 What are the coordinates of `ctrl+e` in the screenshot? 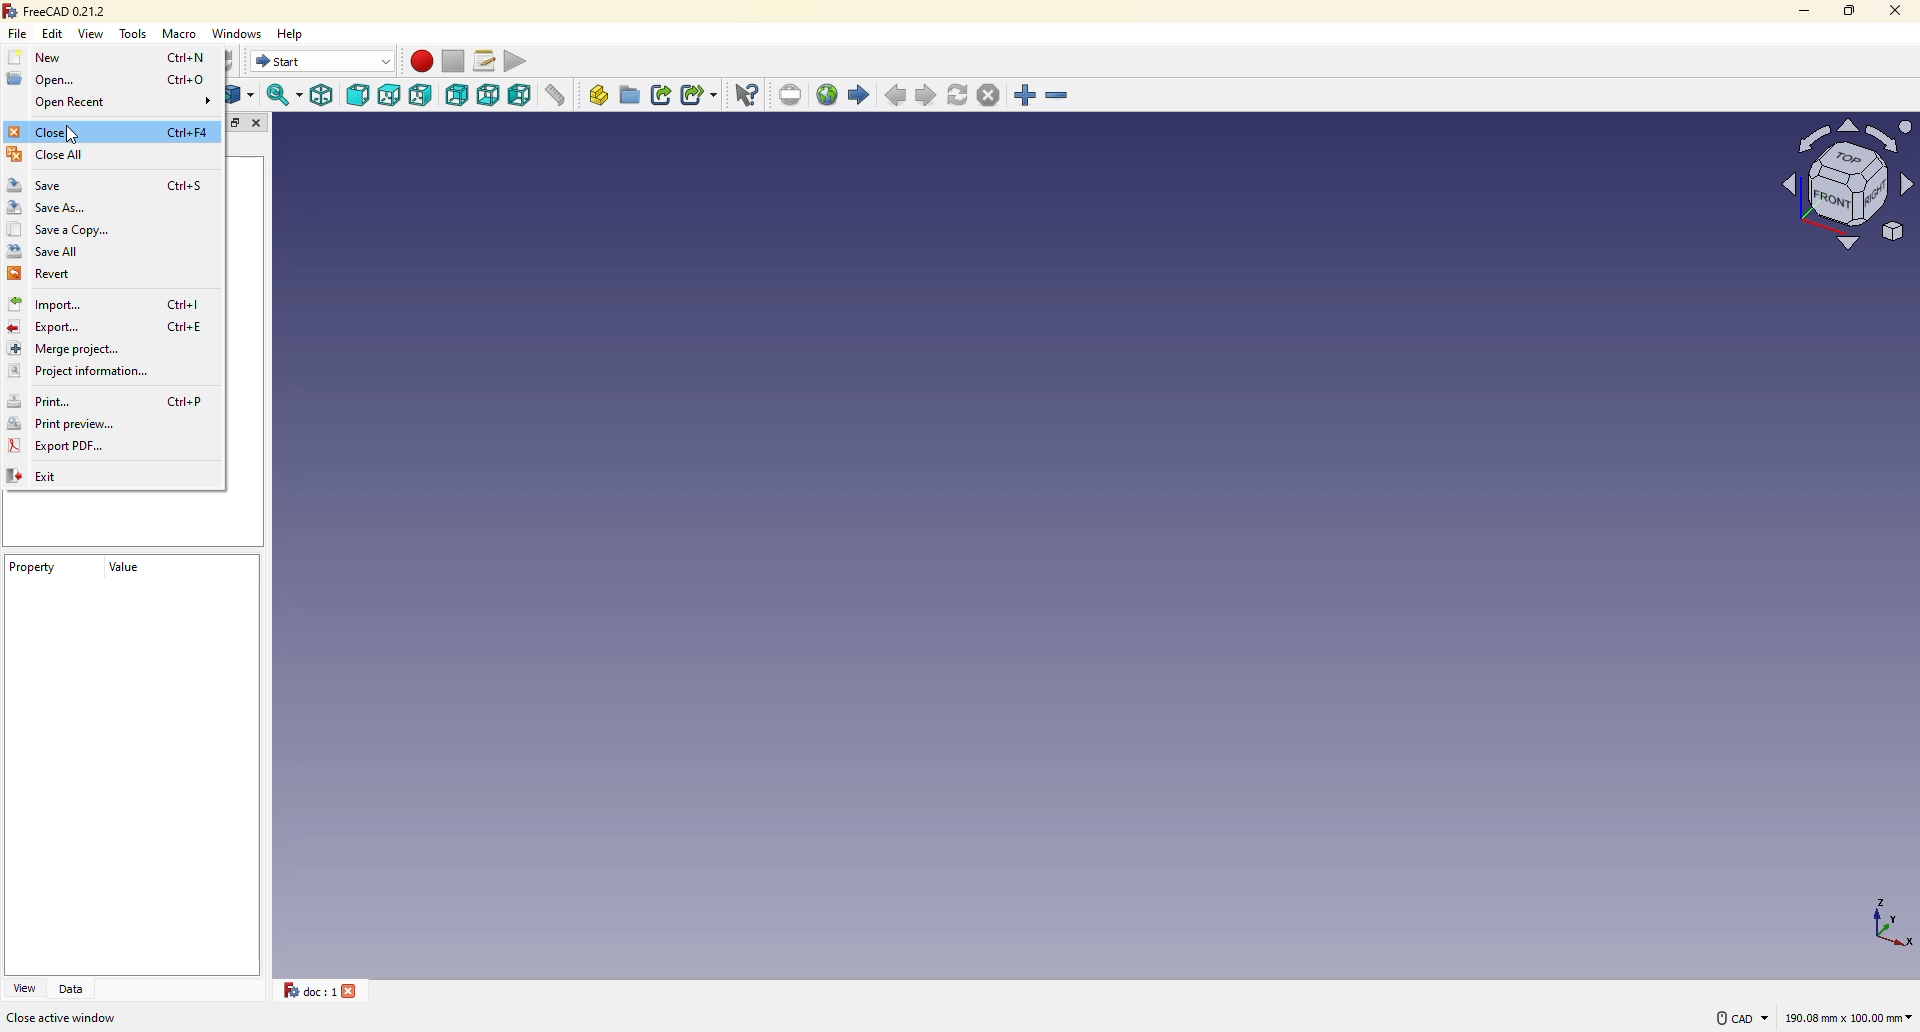 It's located at (186, 328).